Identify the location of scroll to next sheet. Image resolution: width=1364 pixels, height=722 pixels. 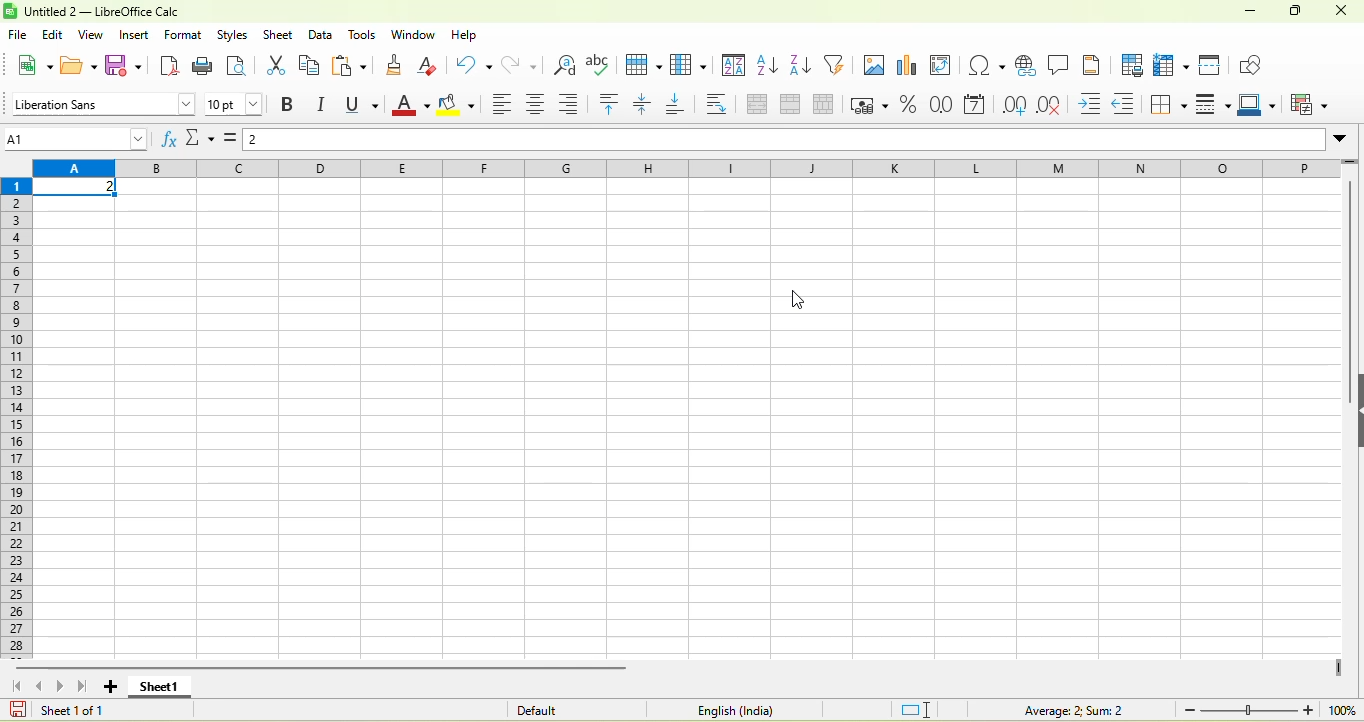
(64, 685).